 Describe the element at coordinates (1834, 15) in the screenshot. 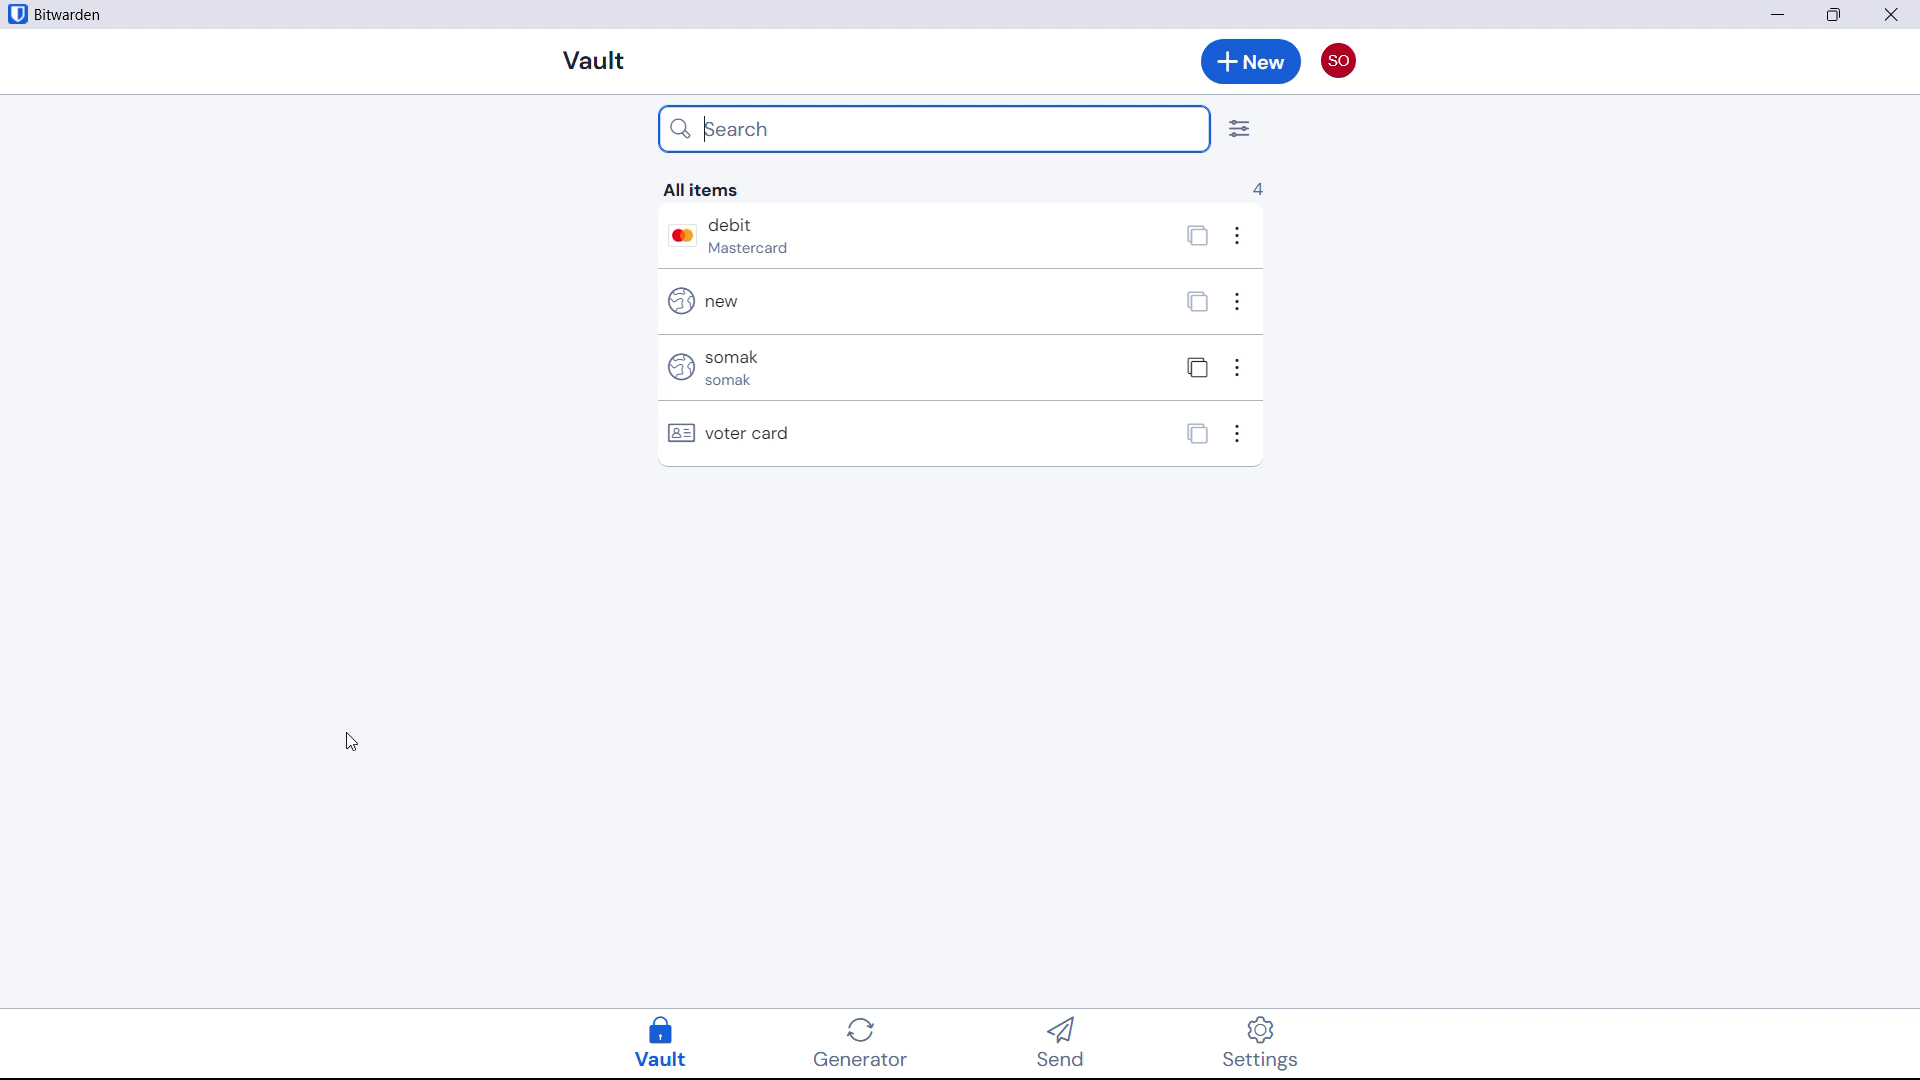

I see `close` at that location.